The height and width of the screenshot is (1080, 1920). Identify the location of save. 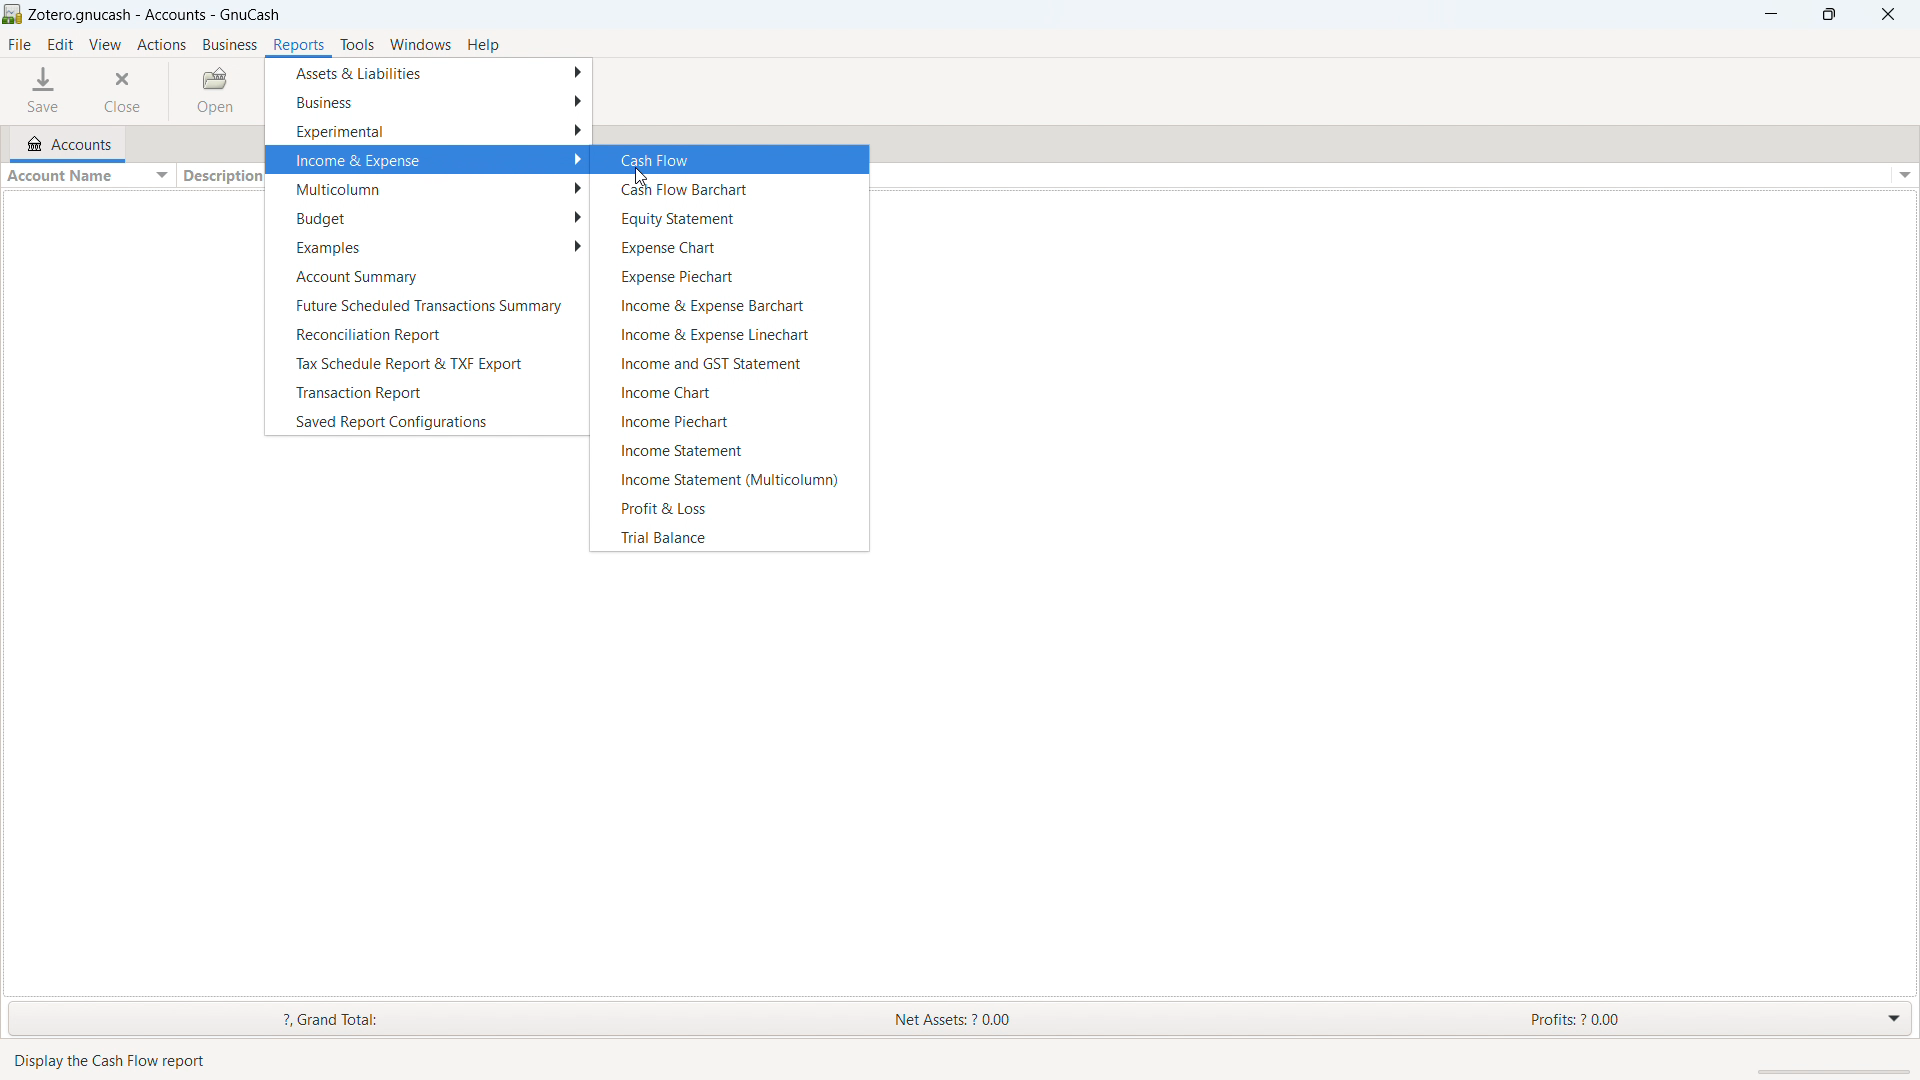
(43, 91).